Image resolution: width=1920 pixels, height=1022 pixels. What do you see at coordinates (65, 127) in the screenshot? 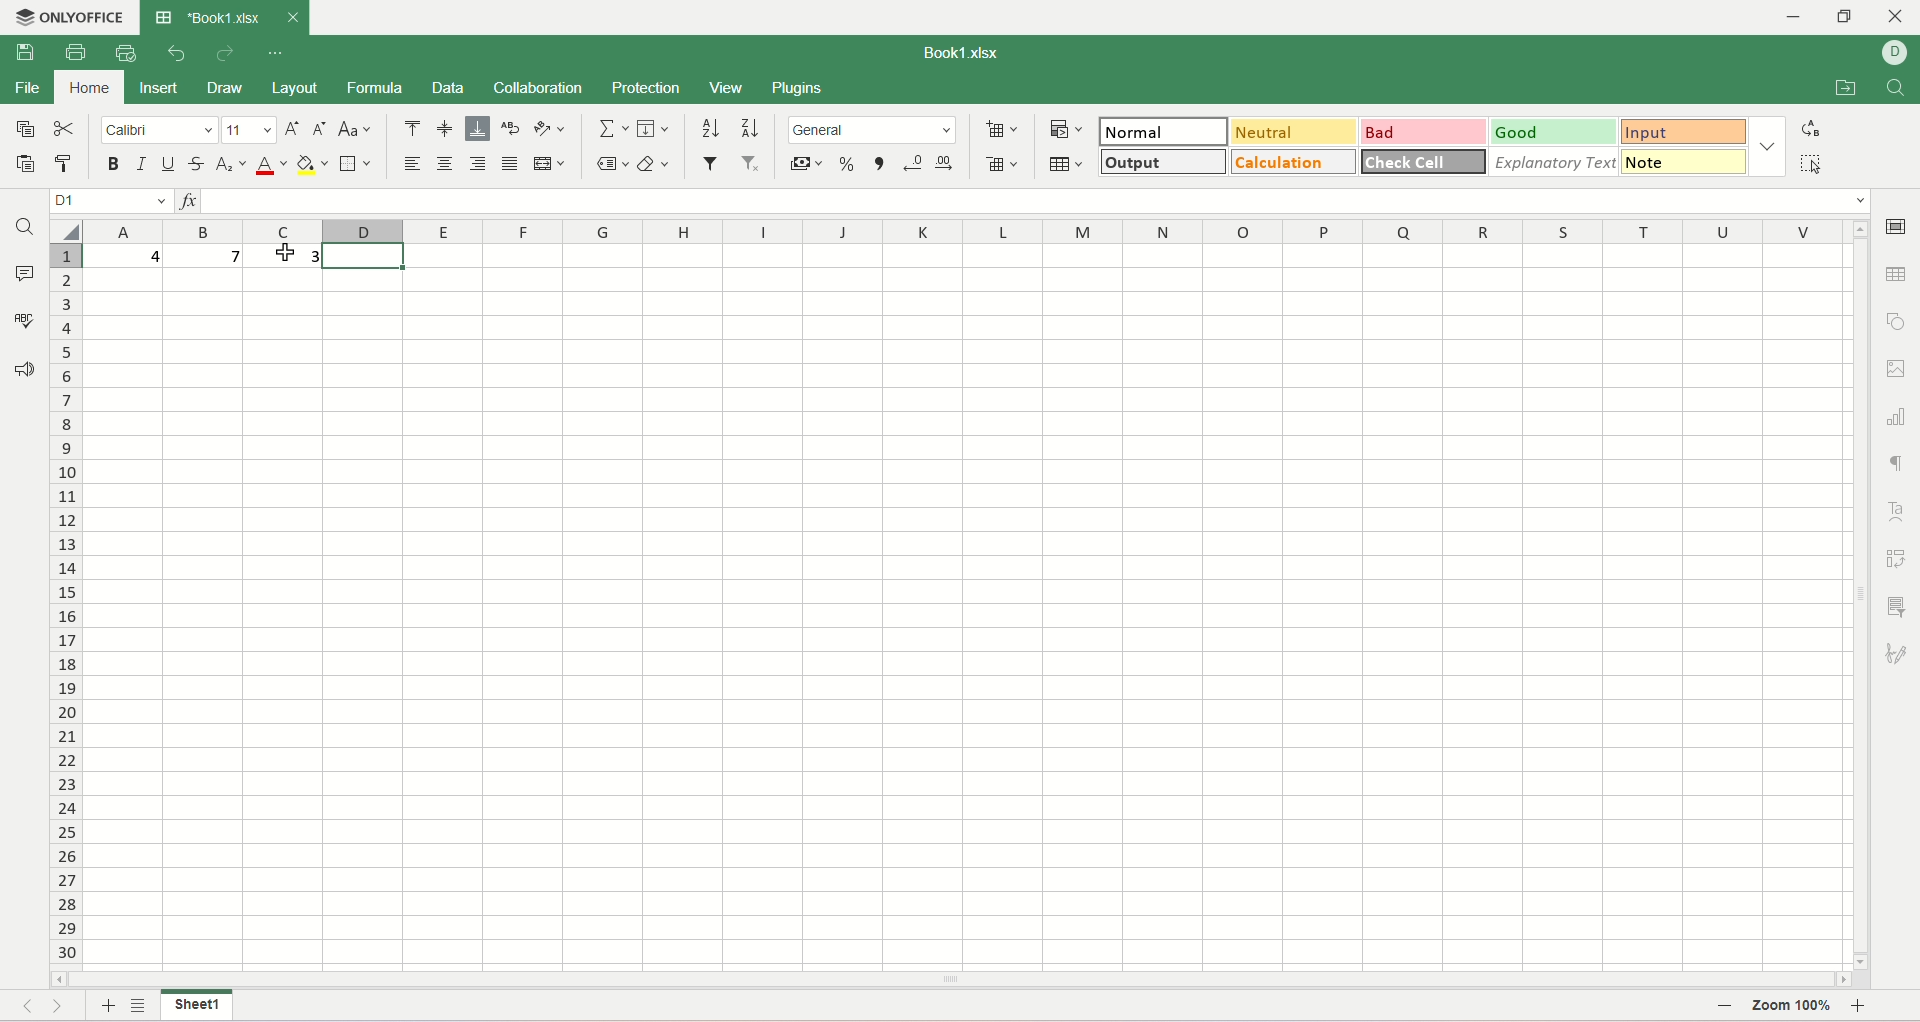
I see `cut` at bounding box center [65, 127].